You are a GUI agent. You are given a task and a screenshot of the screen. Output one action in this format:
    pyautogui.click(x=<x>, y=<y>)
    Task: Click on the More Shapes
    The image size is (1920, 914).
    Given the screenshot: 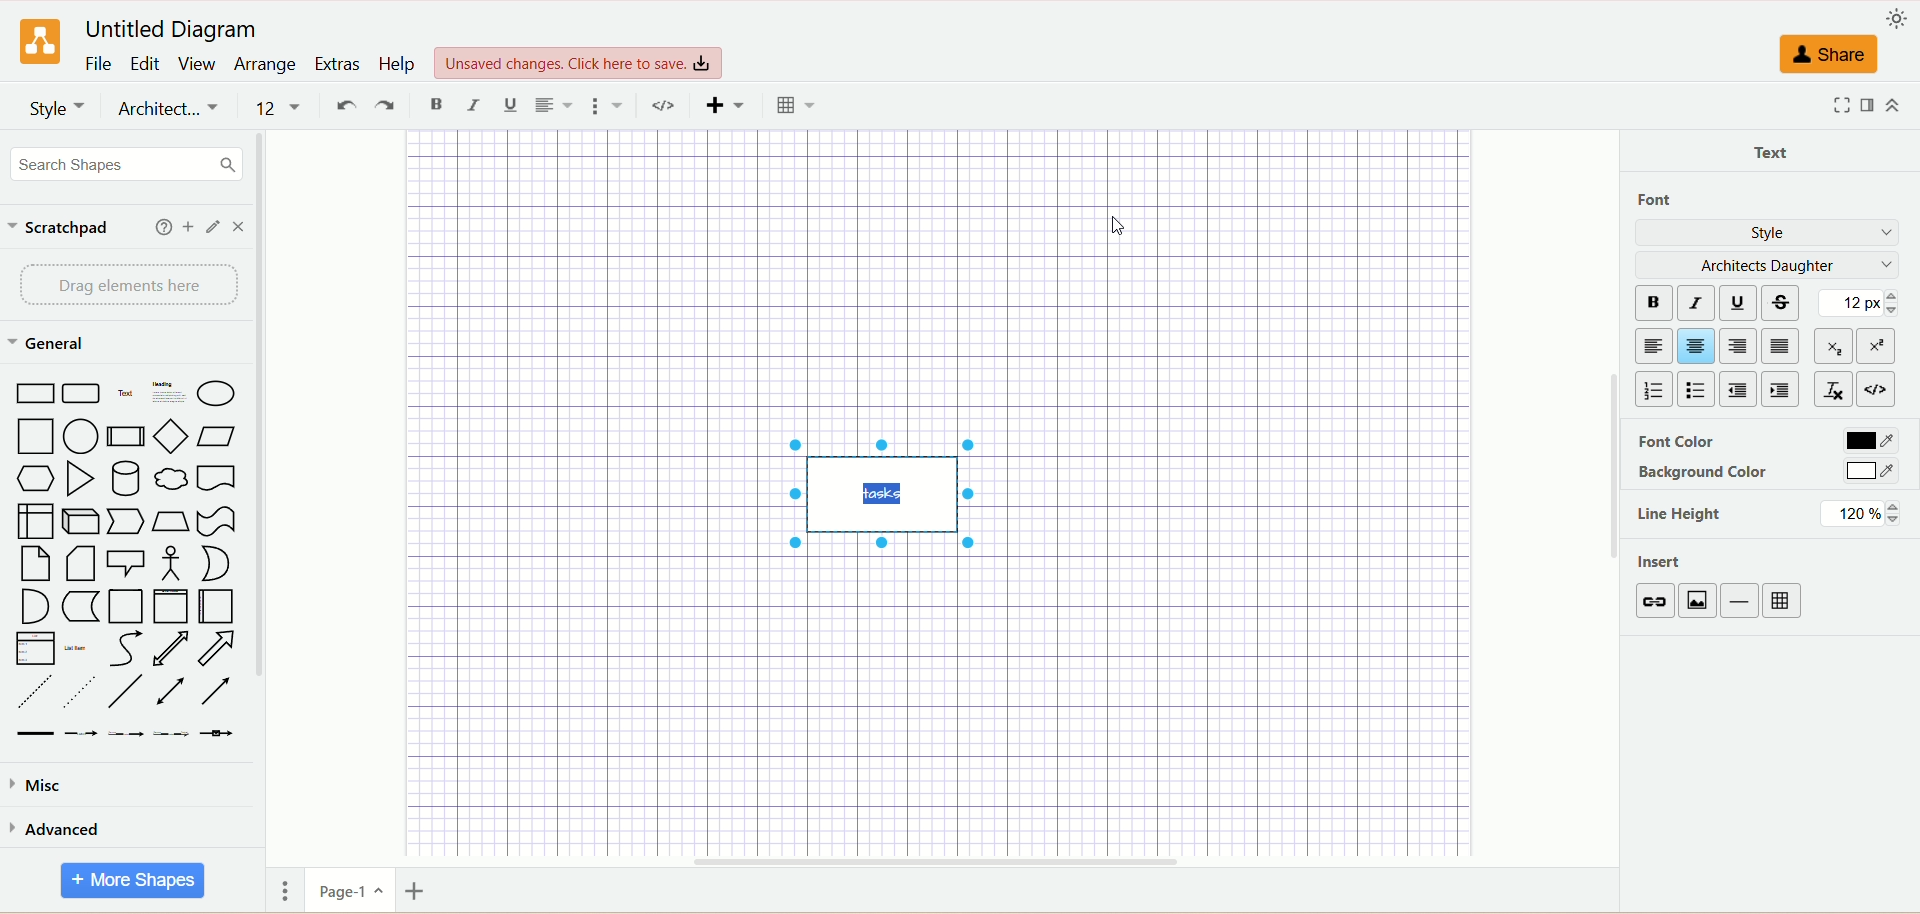 What is the action you would take?
    pyautogui.click(x=128, y=879)
    